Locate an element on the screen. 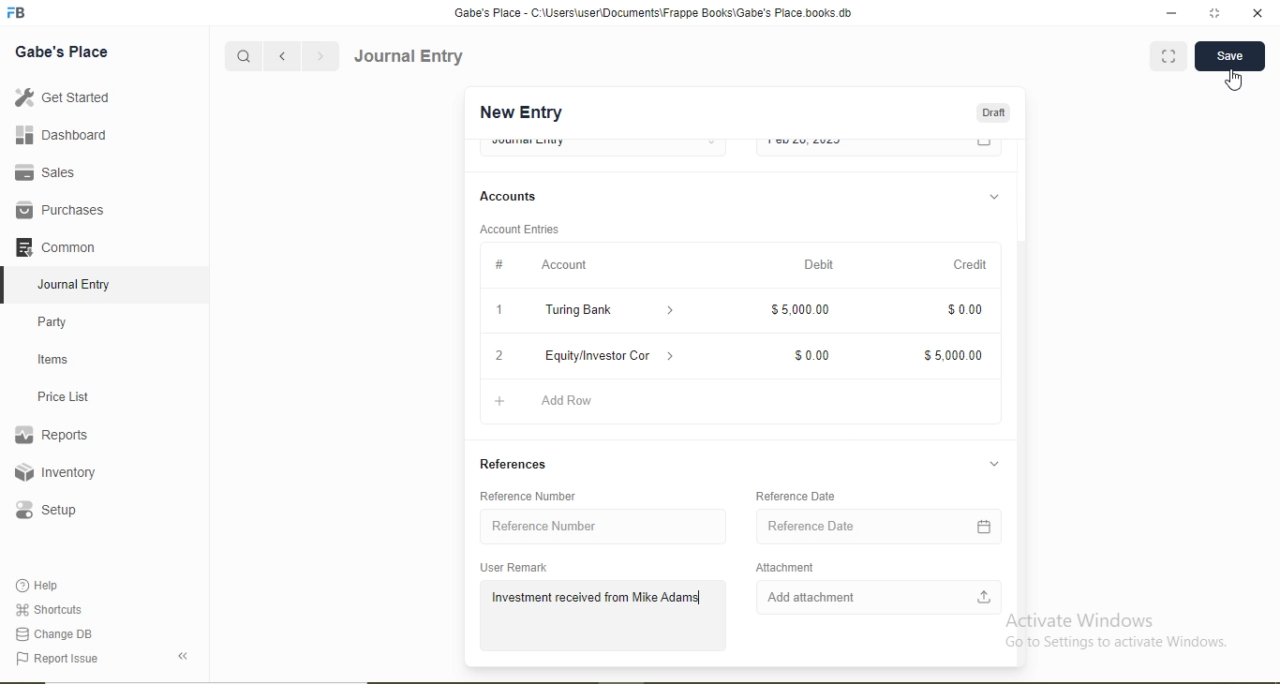 The height and width of the screenshot is (684, 1280). Journal Entry is located at coordinates (410, 56).